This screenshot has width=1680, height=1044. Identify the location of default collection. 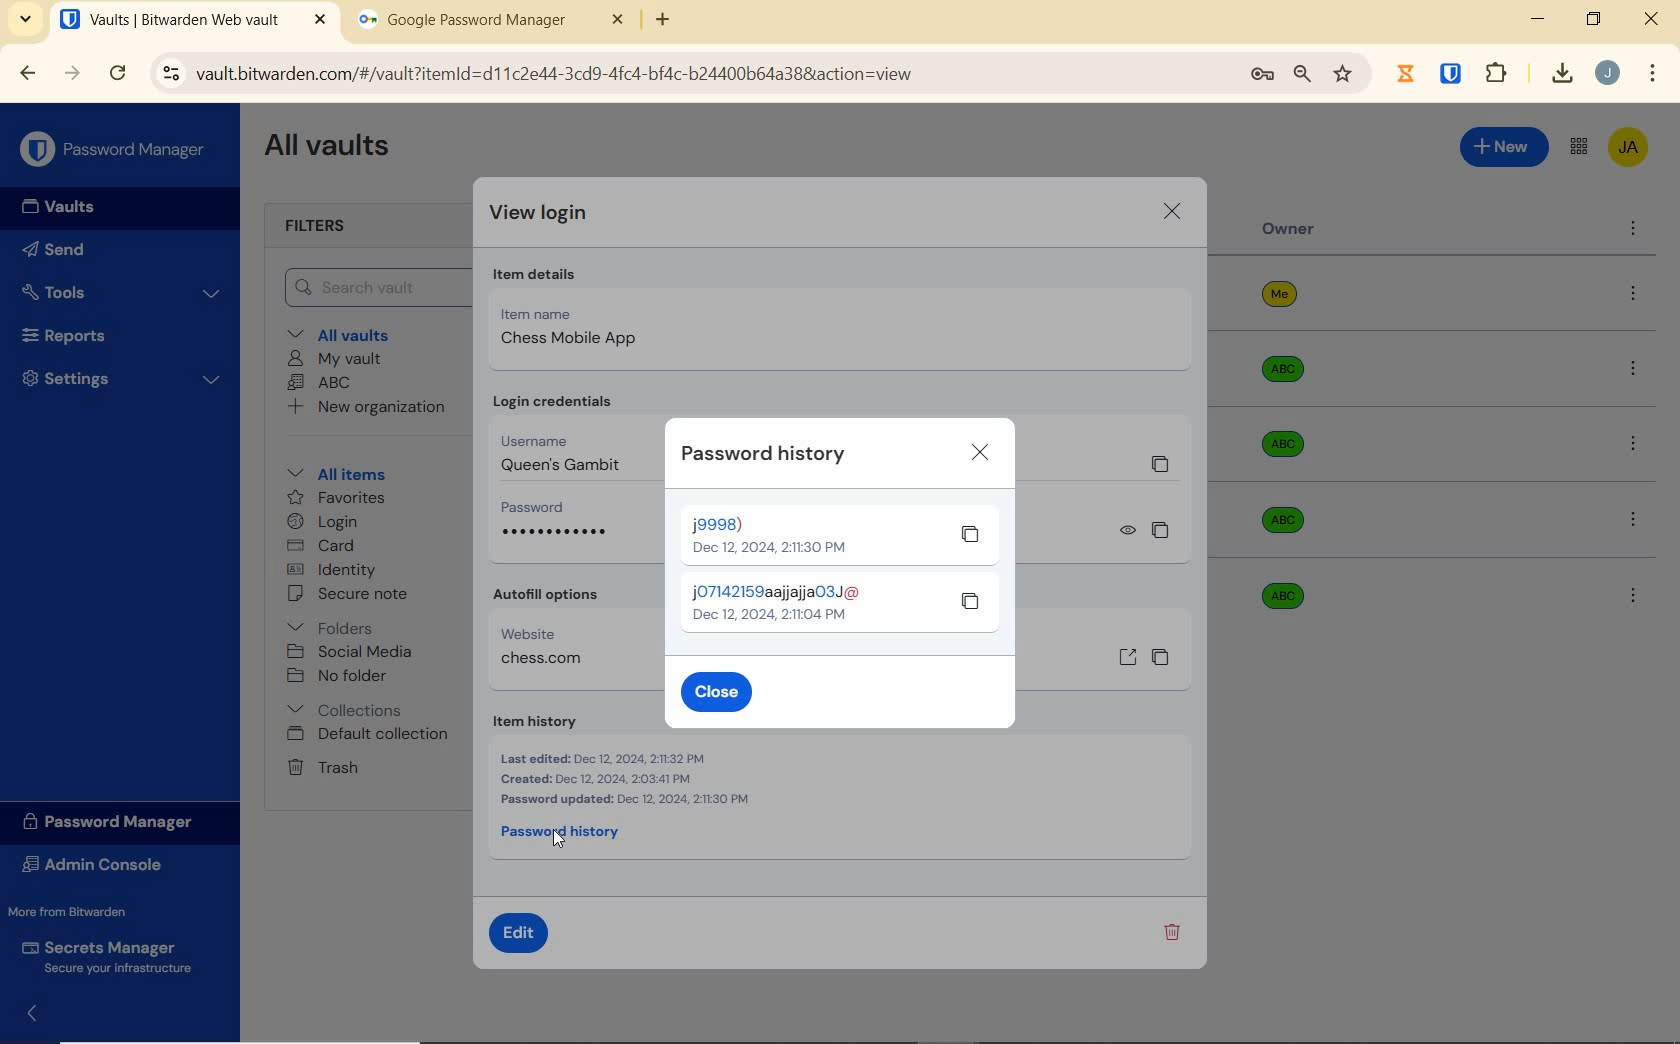
(372, 735).